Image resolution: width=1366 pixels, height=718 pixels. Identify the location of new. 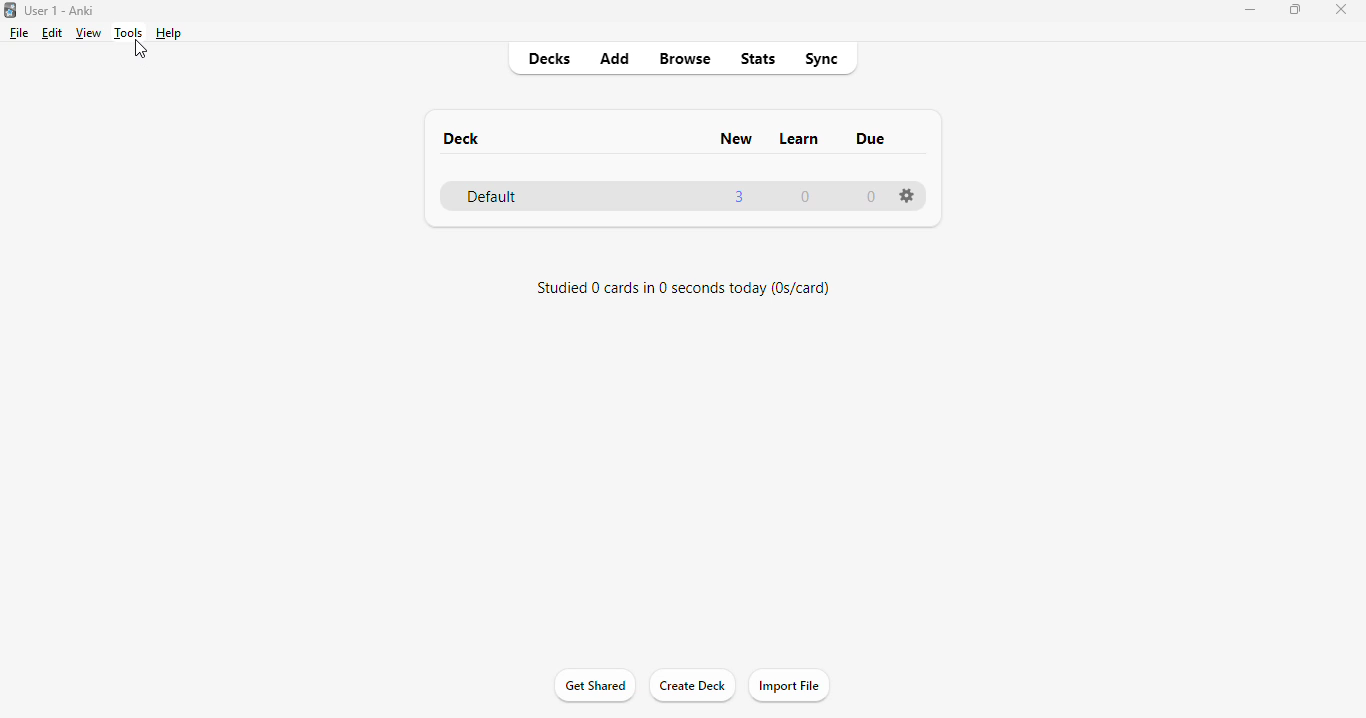
(736, 138).